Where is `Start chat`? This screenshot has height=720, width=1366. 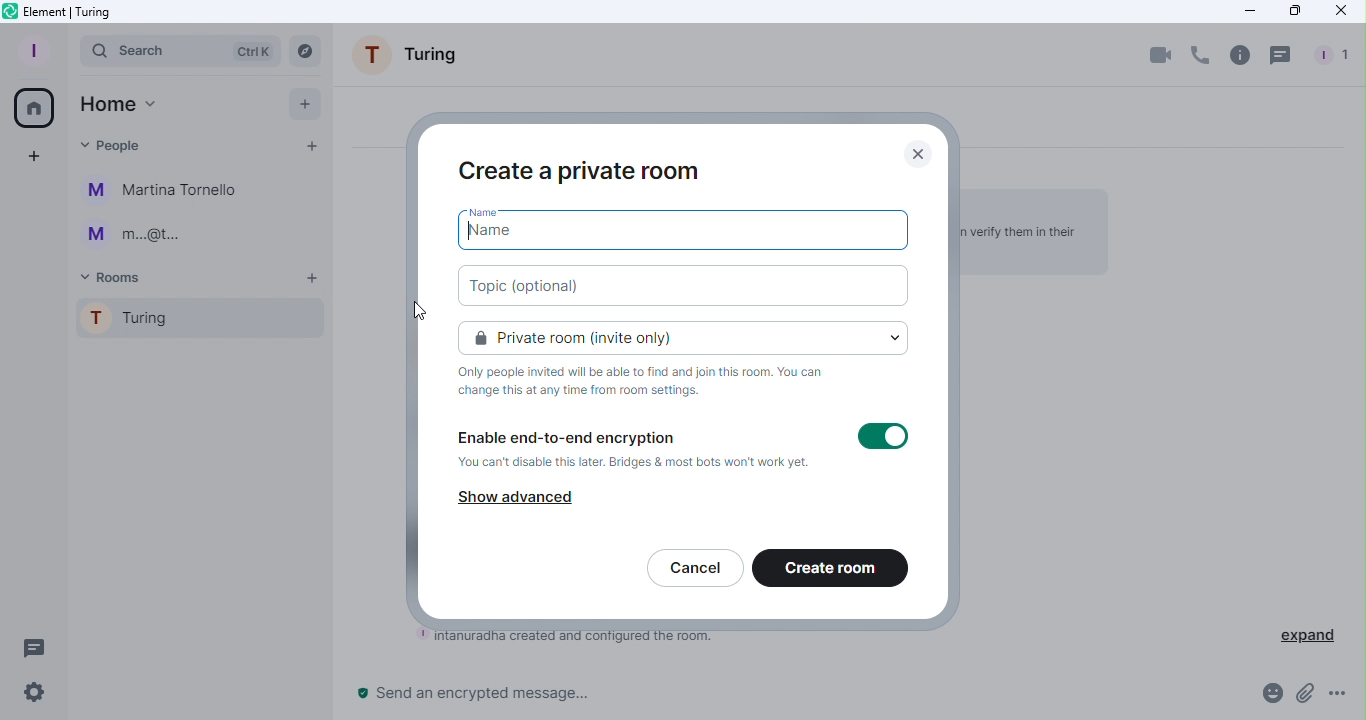
Start chat is located at coordinates (310, 149).